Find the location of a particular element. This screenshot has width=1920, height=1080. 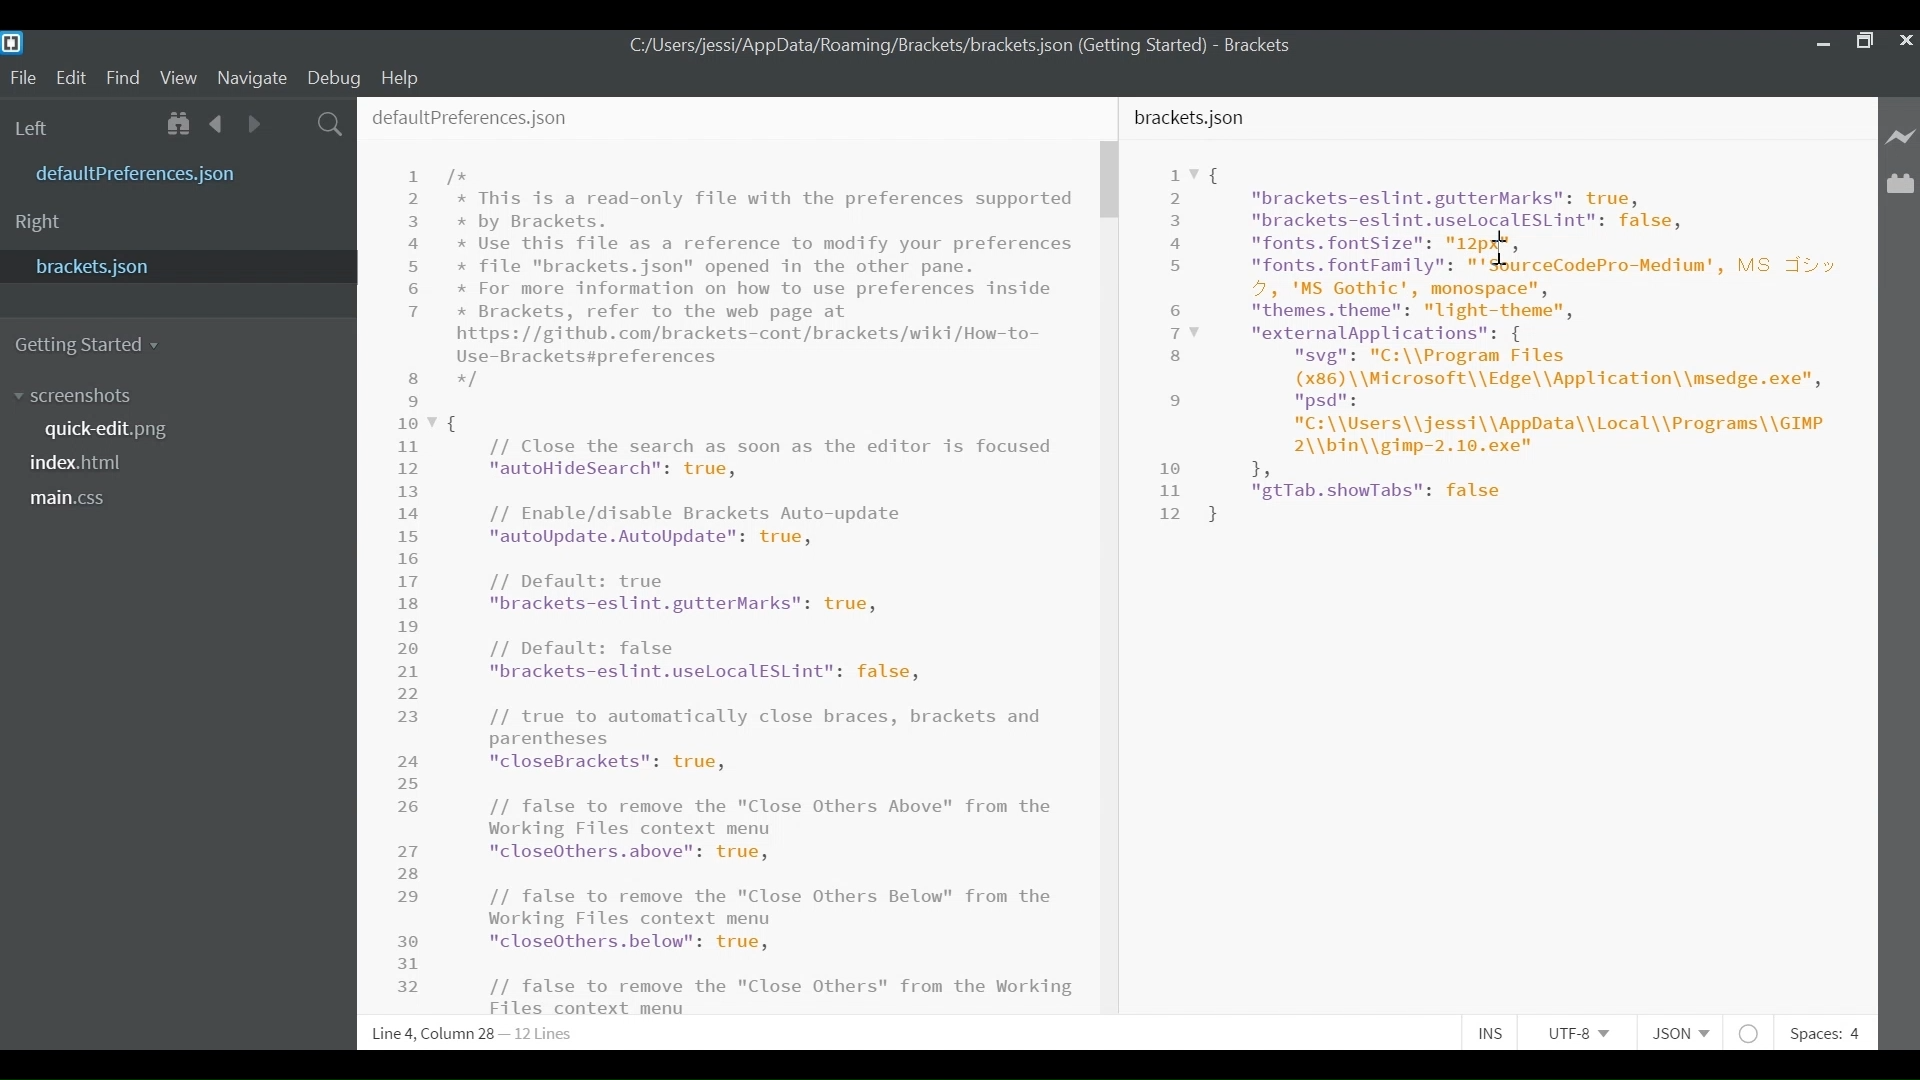

Line Number is located at coordinates (1175, 344).